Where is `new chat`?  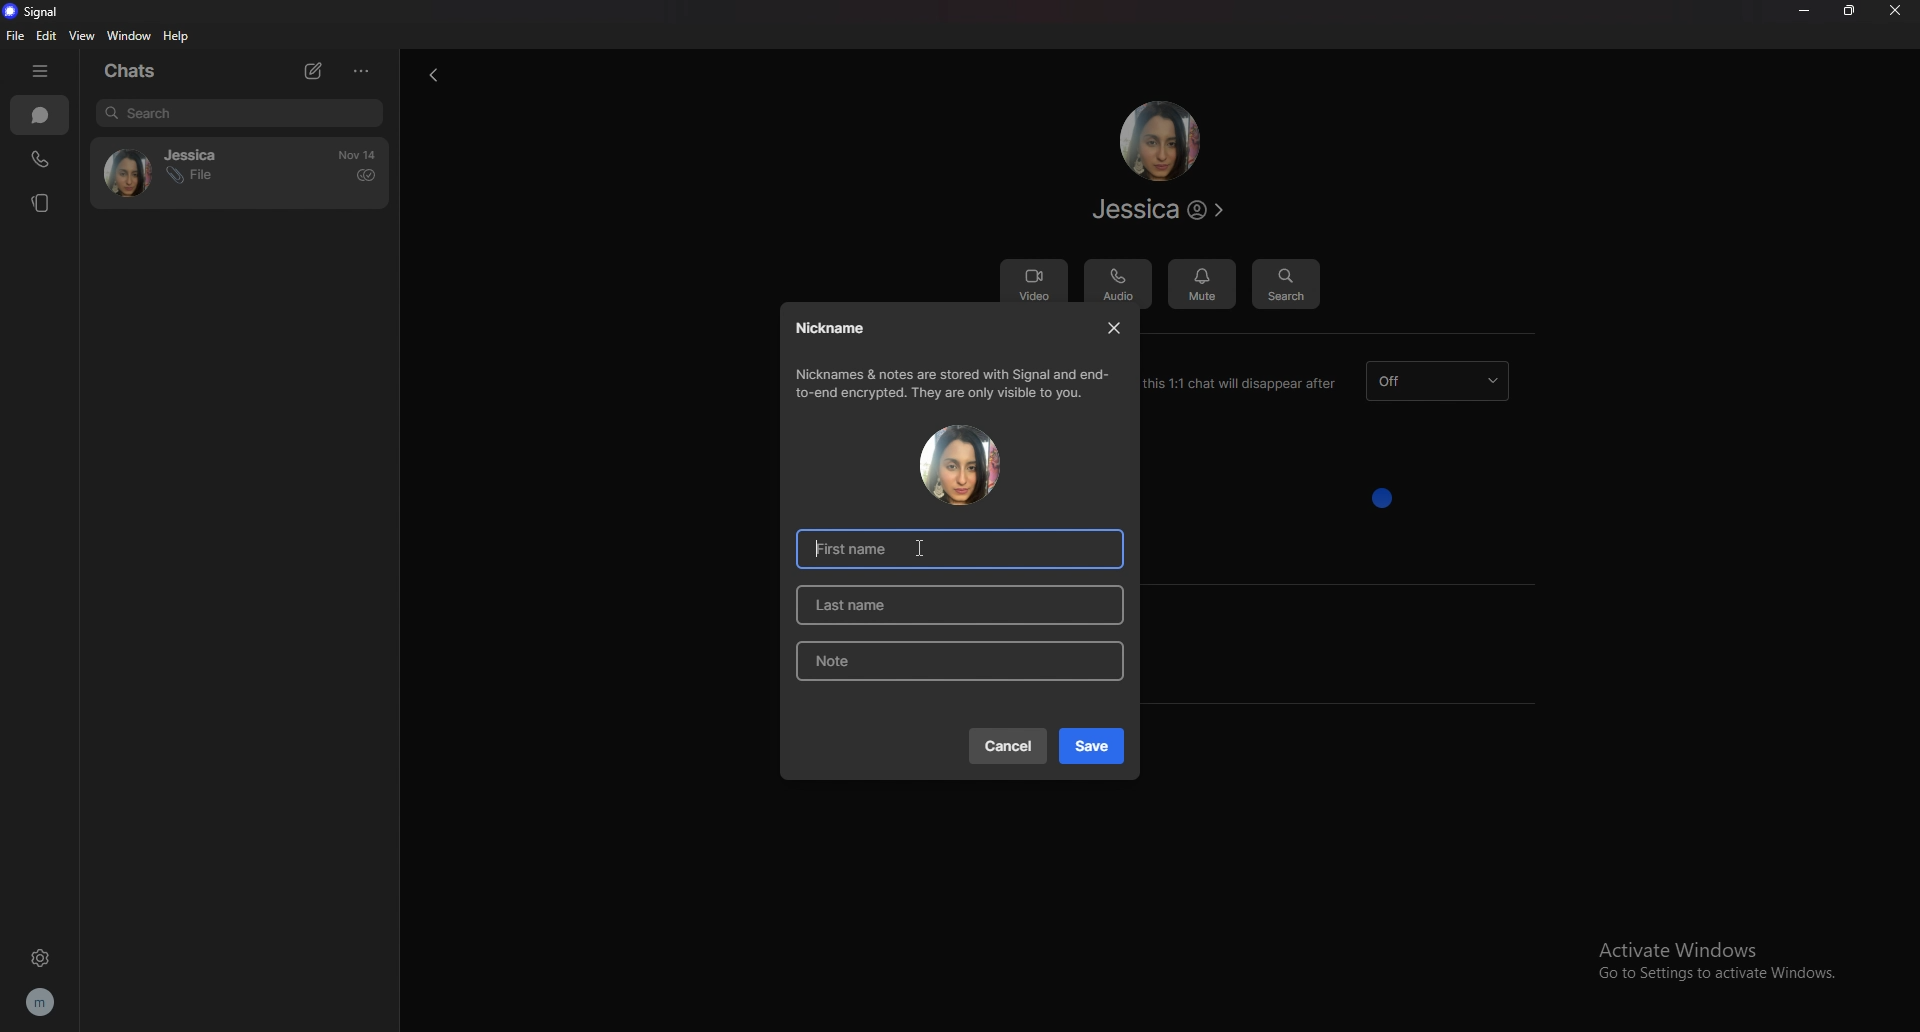 new chat is located at coordinates (311, 70).